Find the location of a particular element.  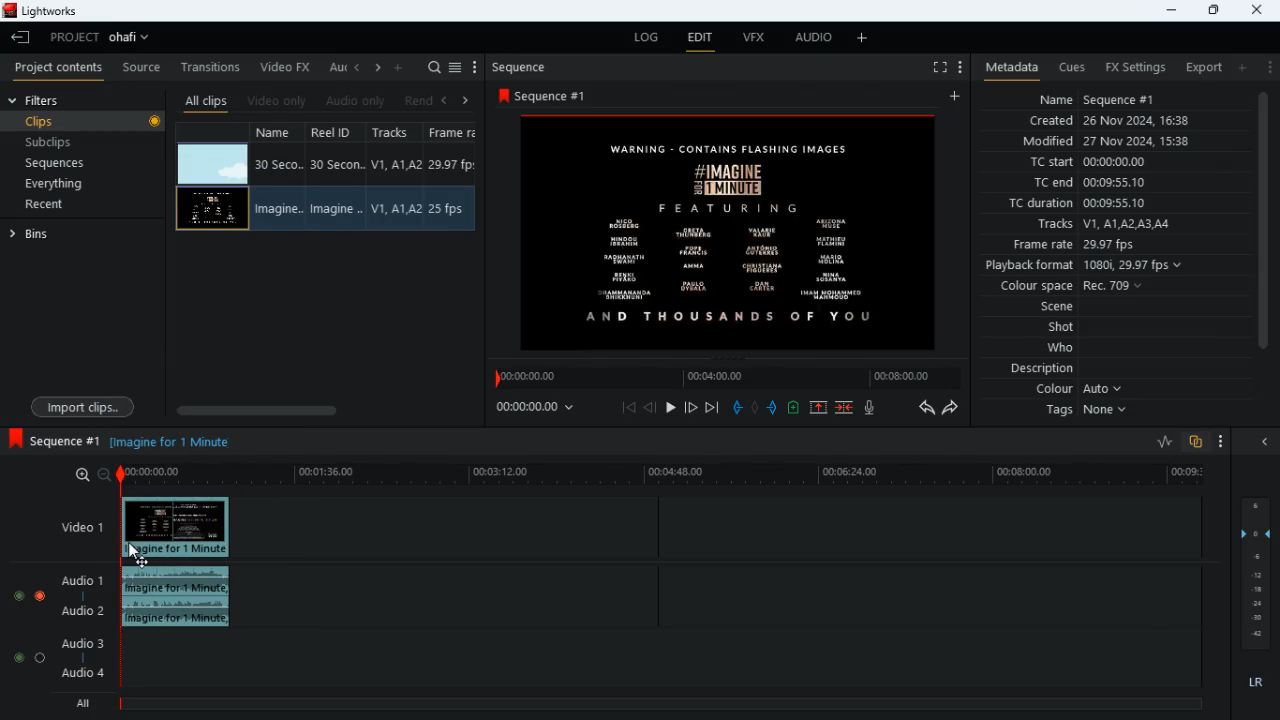

frame is located at coordinates (454, 179).